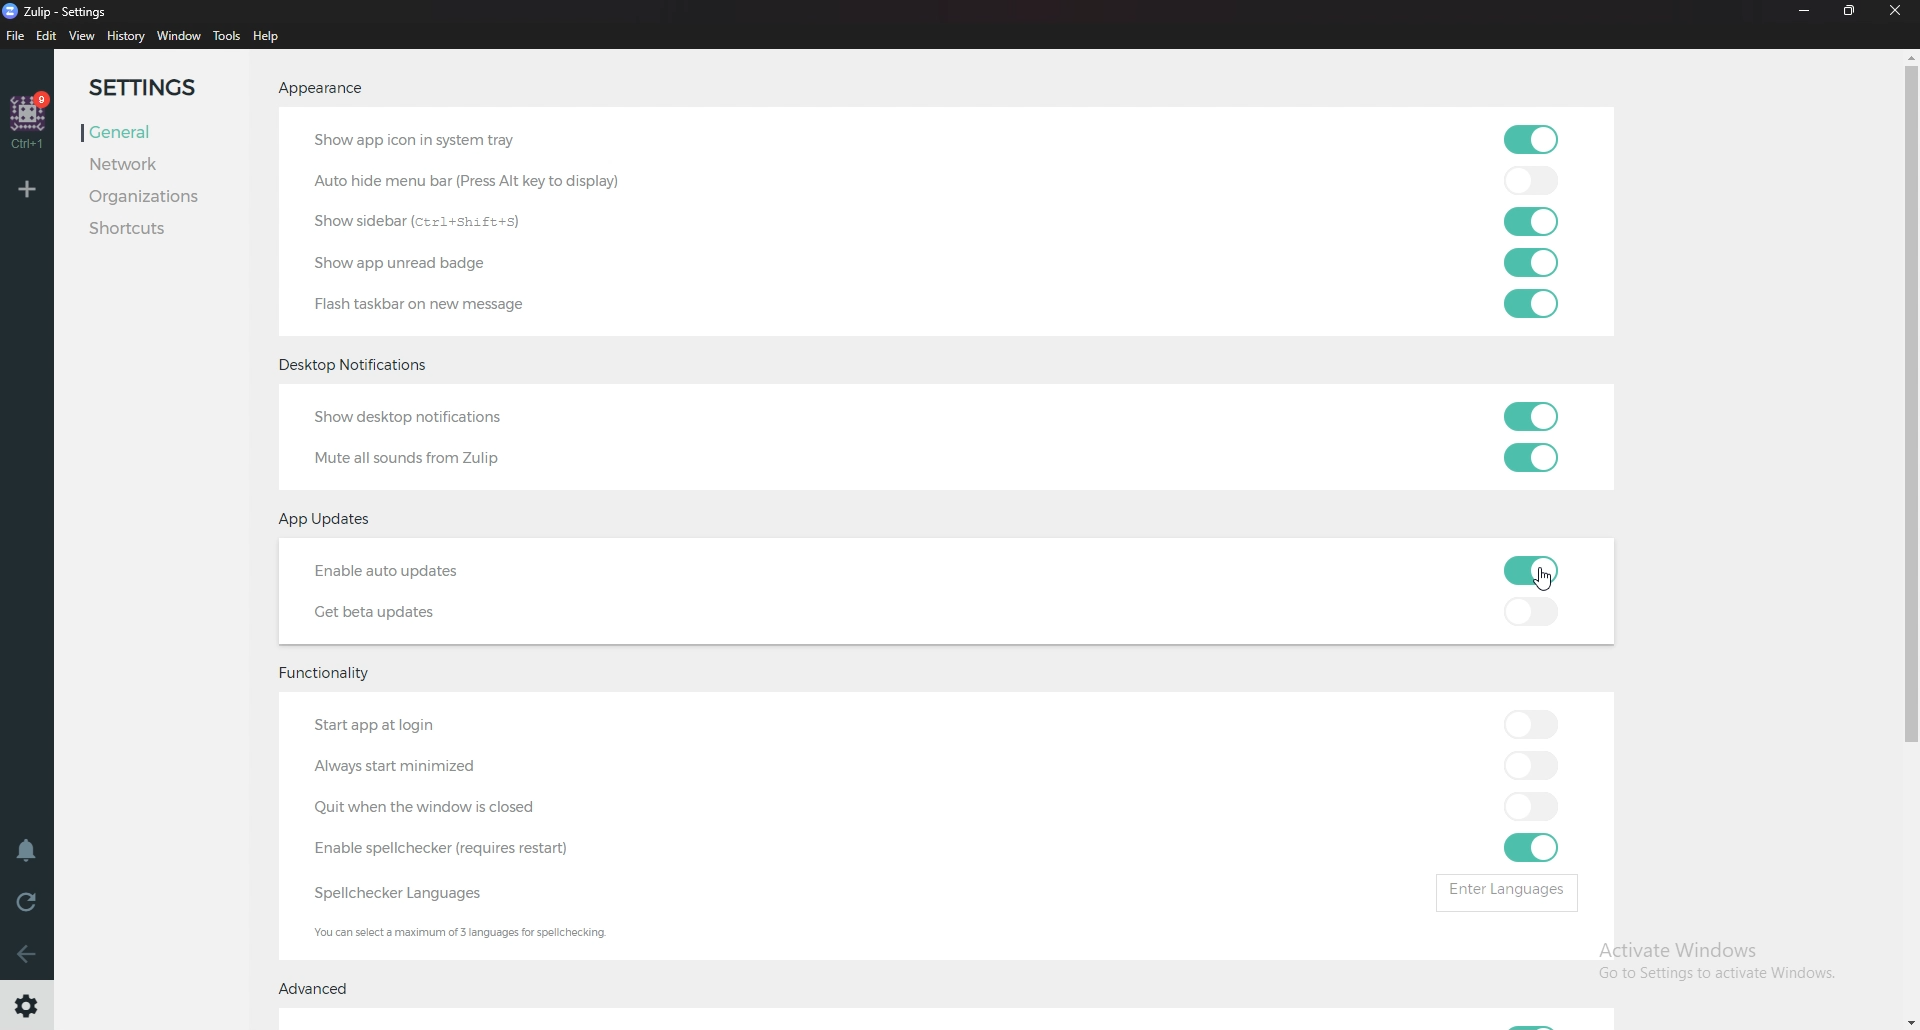 The width and height of the screenshot is (1920, 1030). Describe the element at coordinates (427, 219) in the screenshot. I see `Show sidebar` at that location.